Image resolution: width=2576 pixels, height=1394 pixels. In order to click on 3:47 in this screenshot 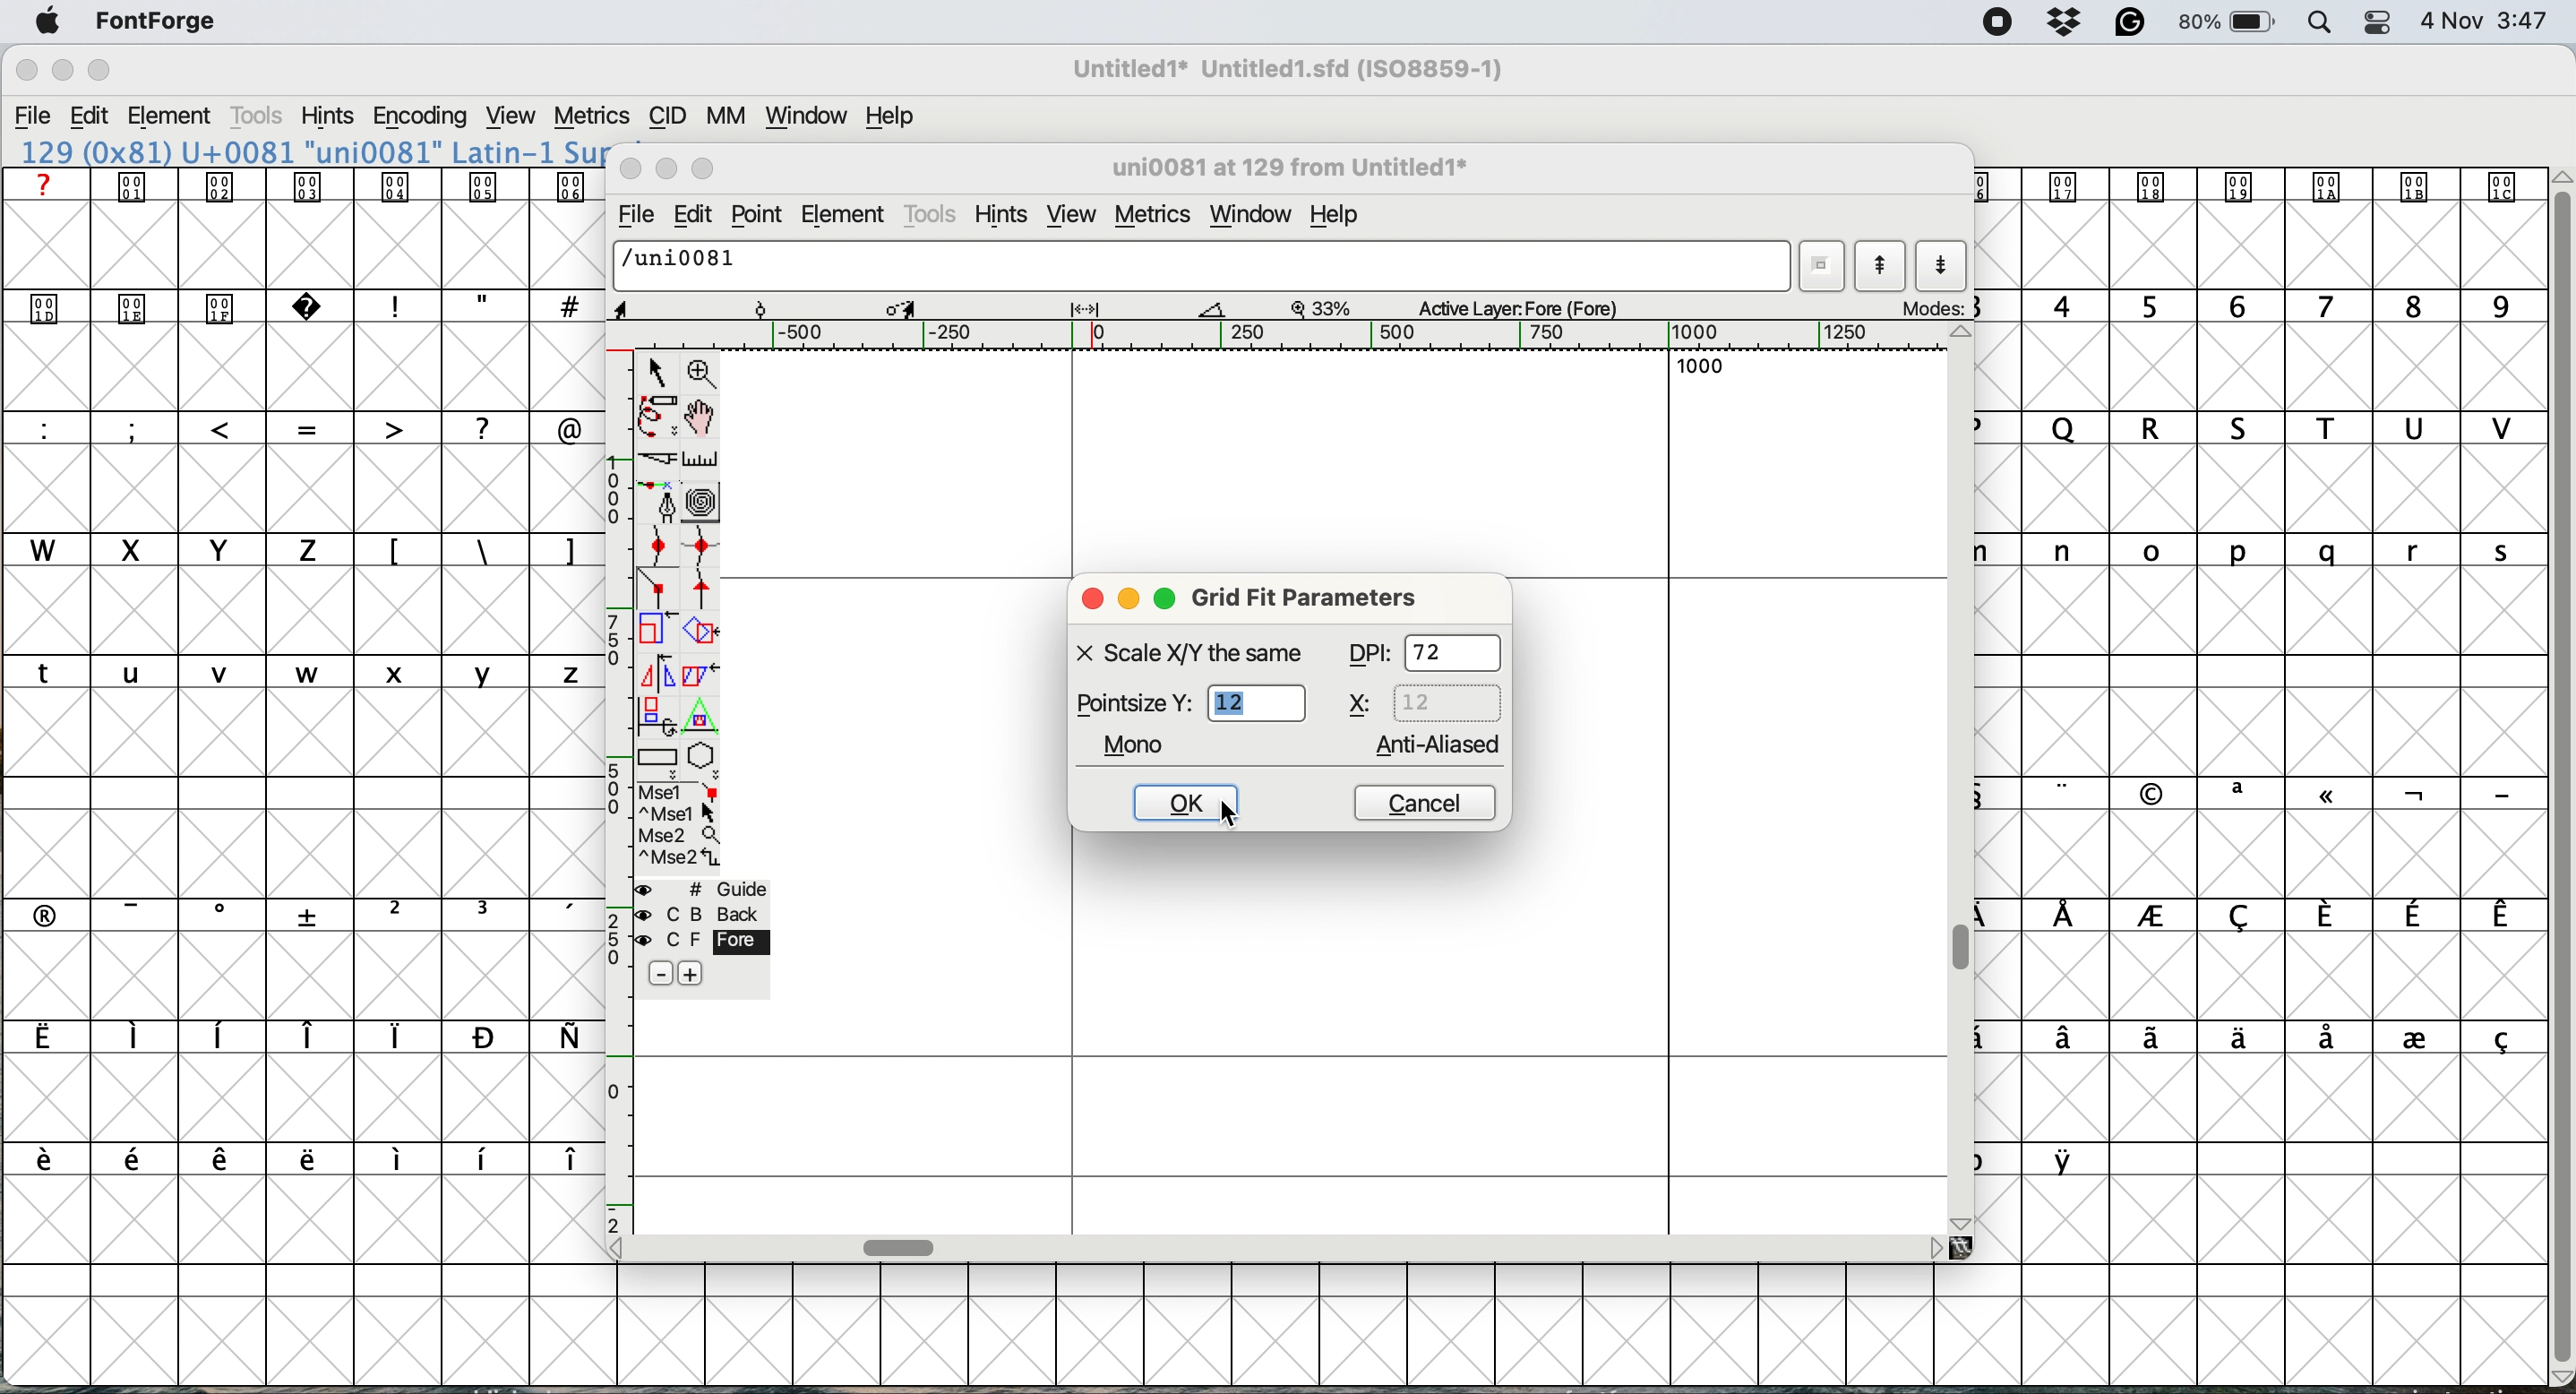, I will do `click(2521, 23)`.